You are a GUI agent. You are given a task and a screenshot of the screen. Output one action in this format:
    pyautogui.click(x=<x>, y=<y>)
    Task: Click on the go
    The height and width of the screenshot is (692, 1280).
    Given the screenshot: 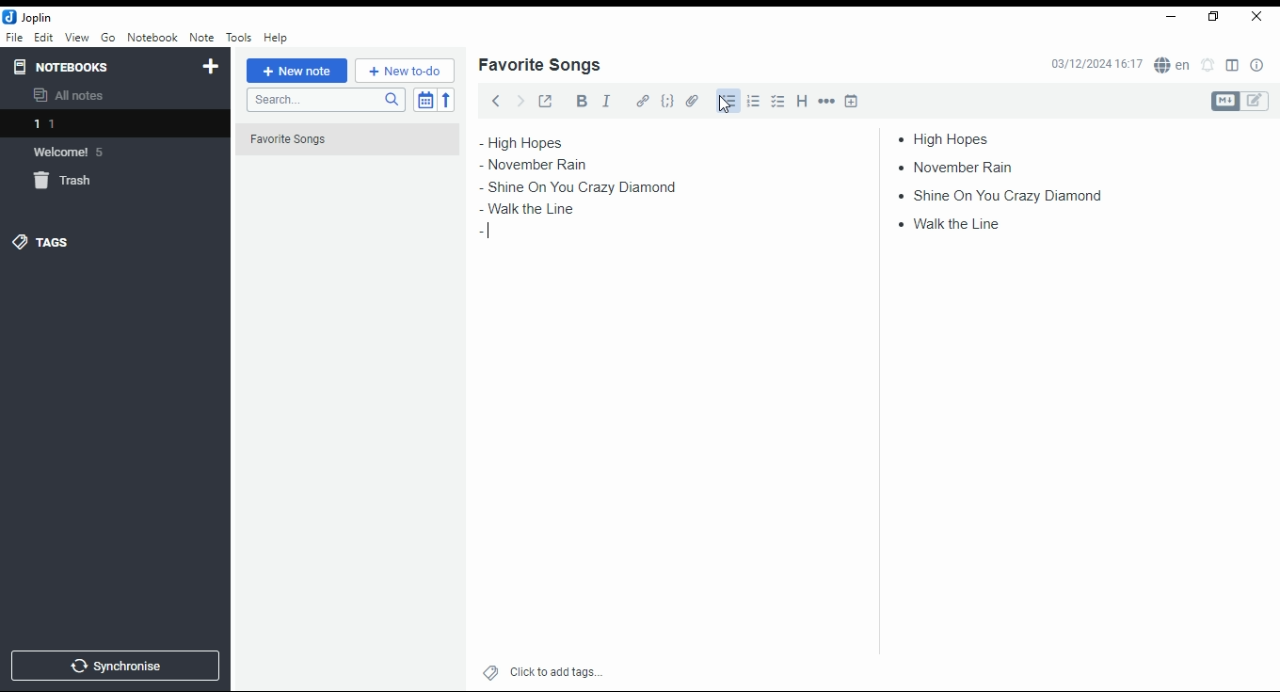 What is the action you would take?
    pyautogui.click(x=110, y=40)
    